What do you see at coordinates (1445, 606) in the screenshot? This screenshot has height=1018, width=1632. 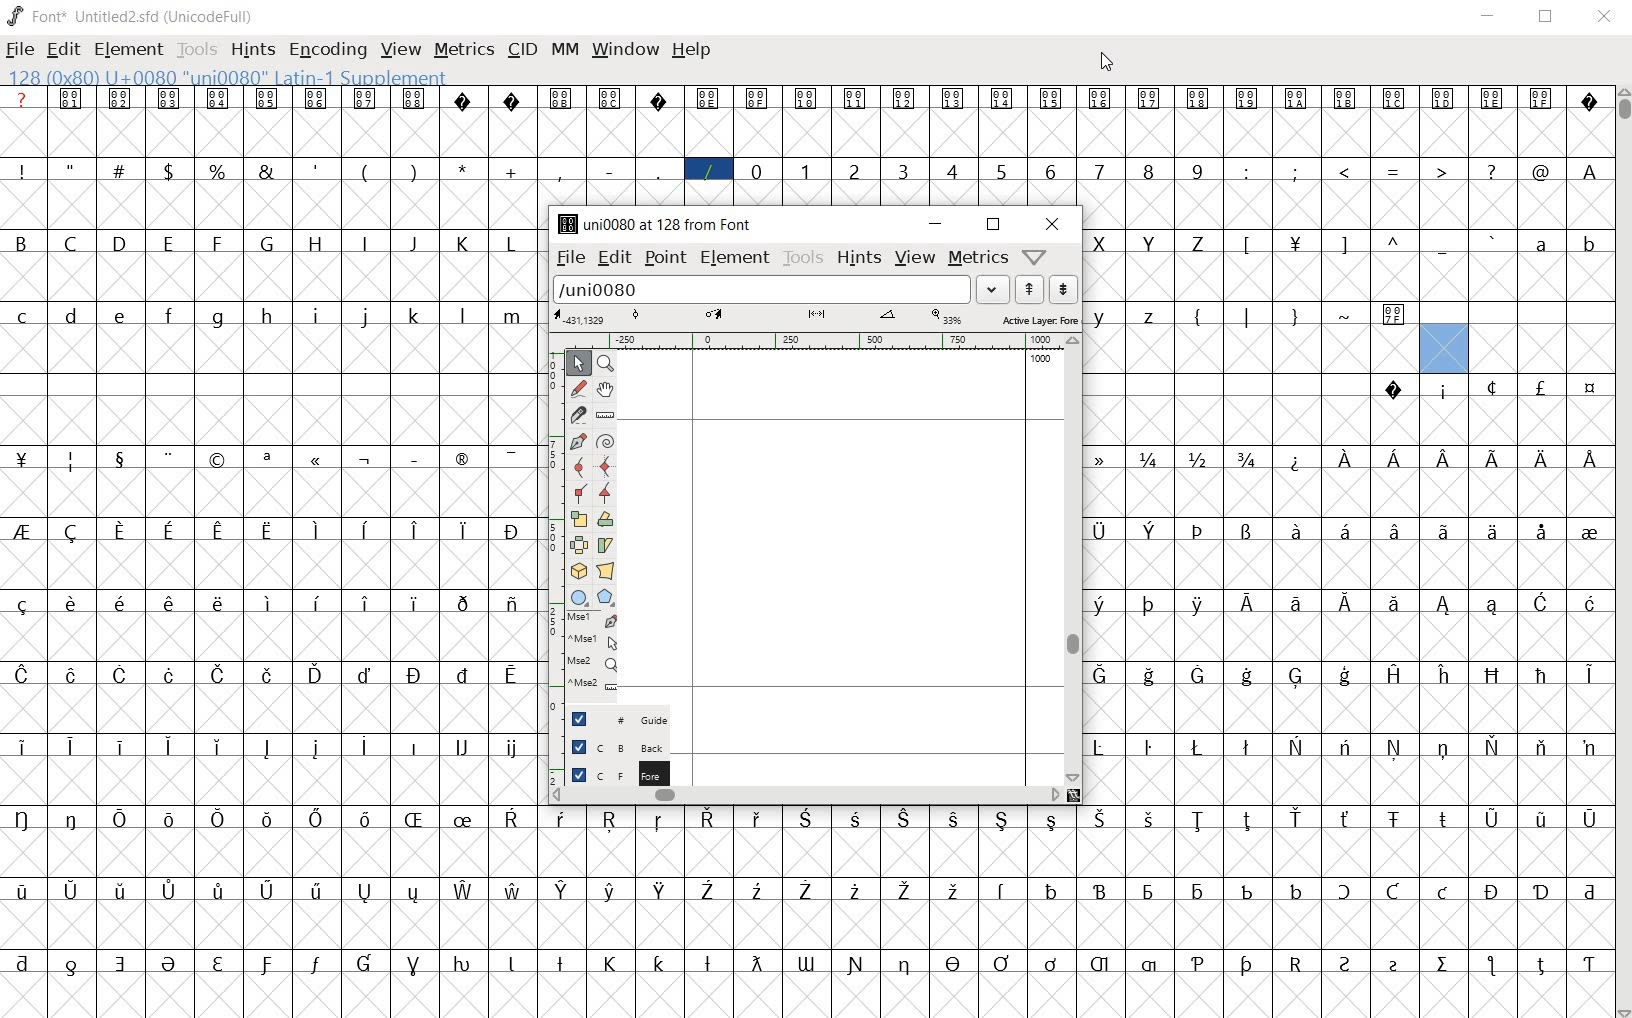 I see `glyph` at bounding box center [1445, 606].